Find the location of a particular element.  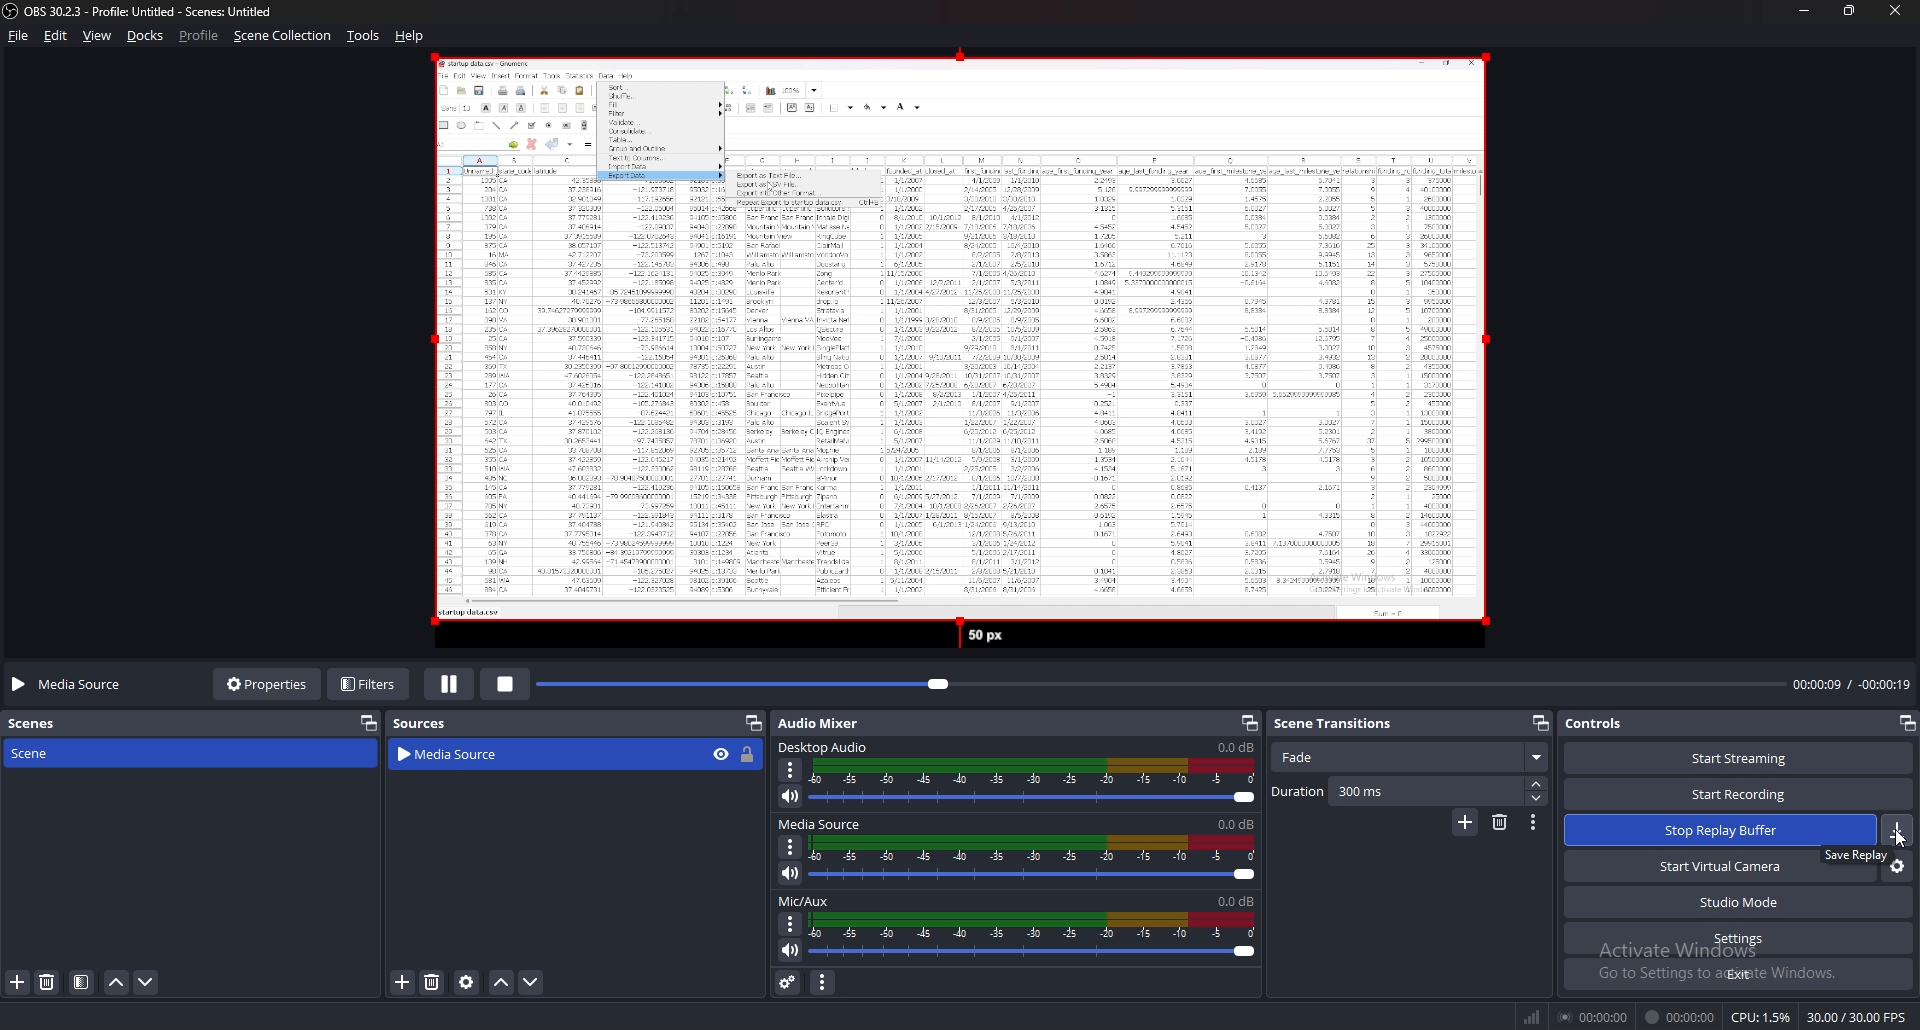

add source is located at coordinates (403, 982).